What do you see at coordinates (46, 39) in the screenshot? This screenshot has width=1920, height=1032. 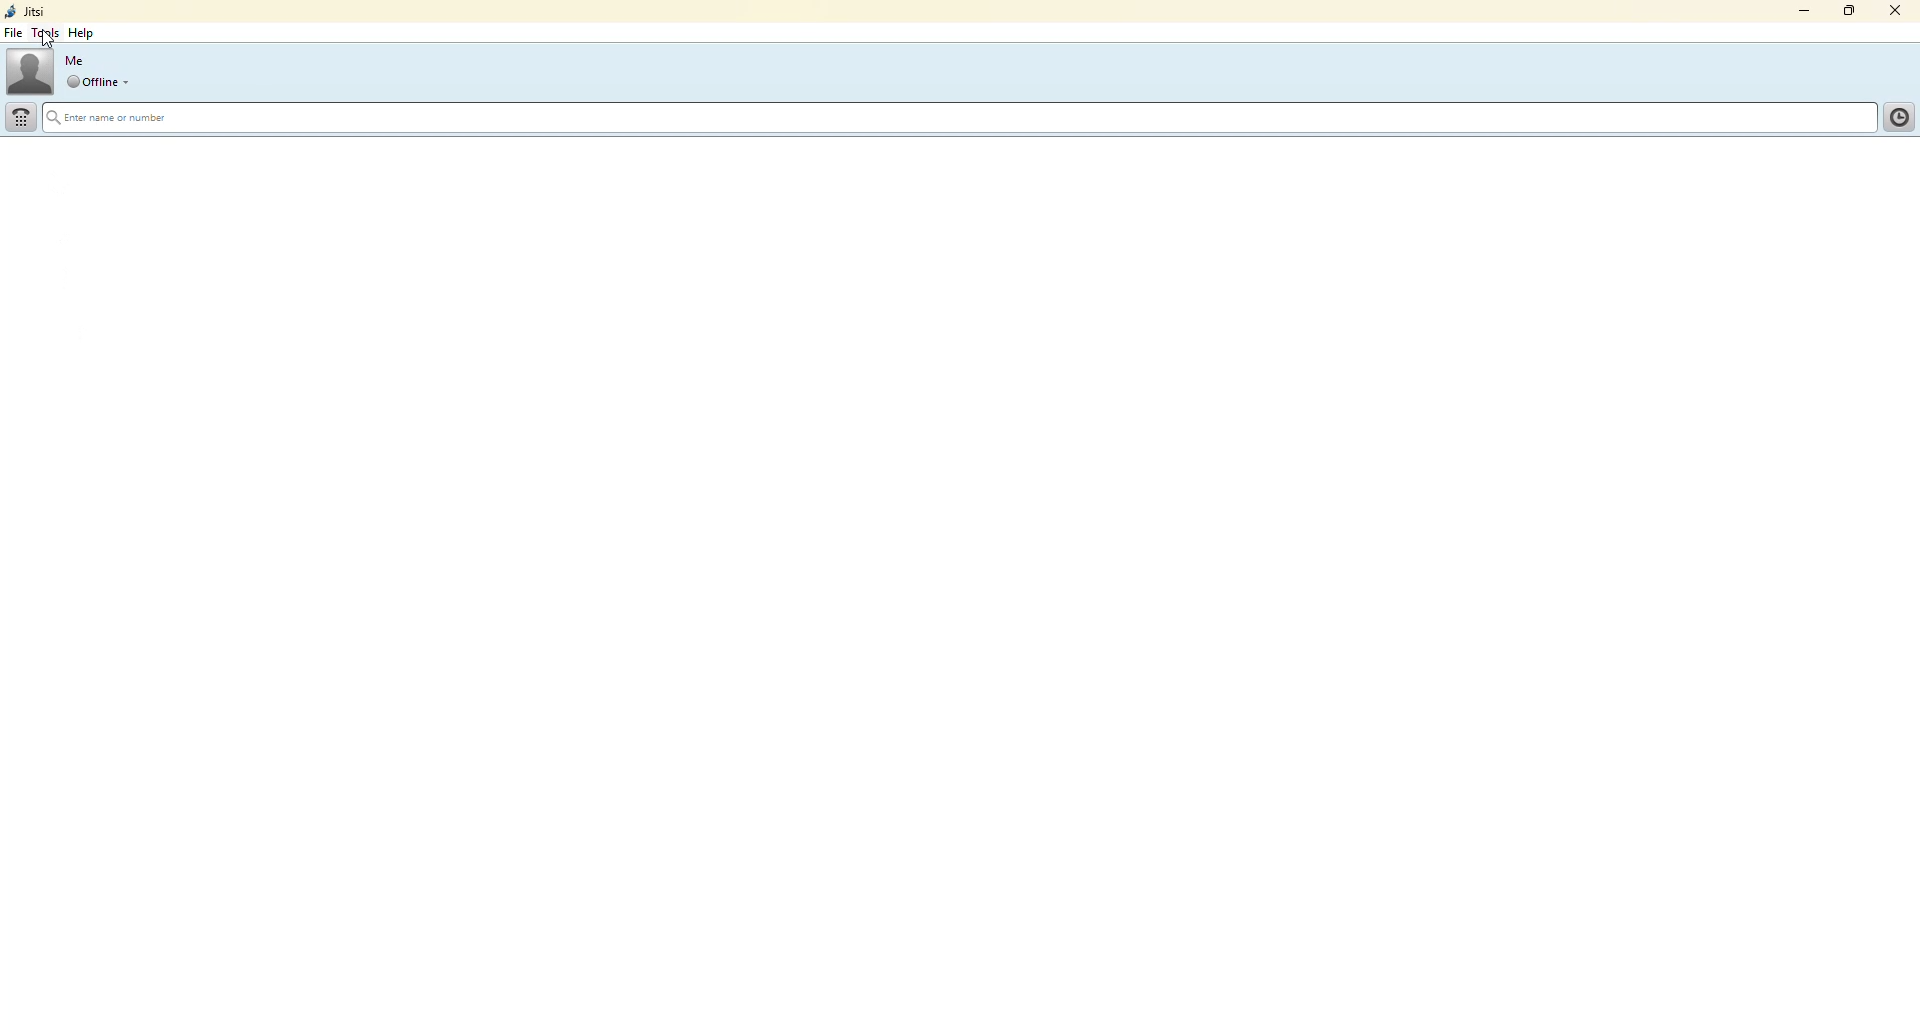 I see `cursor` at bounding box center [46, 39].